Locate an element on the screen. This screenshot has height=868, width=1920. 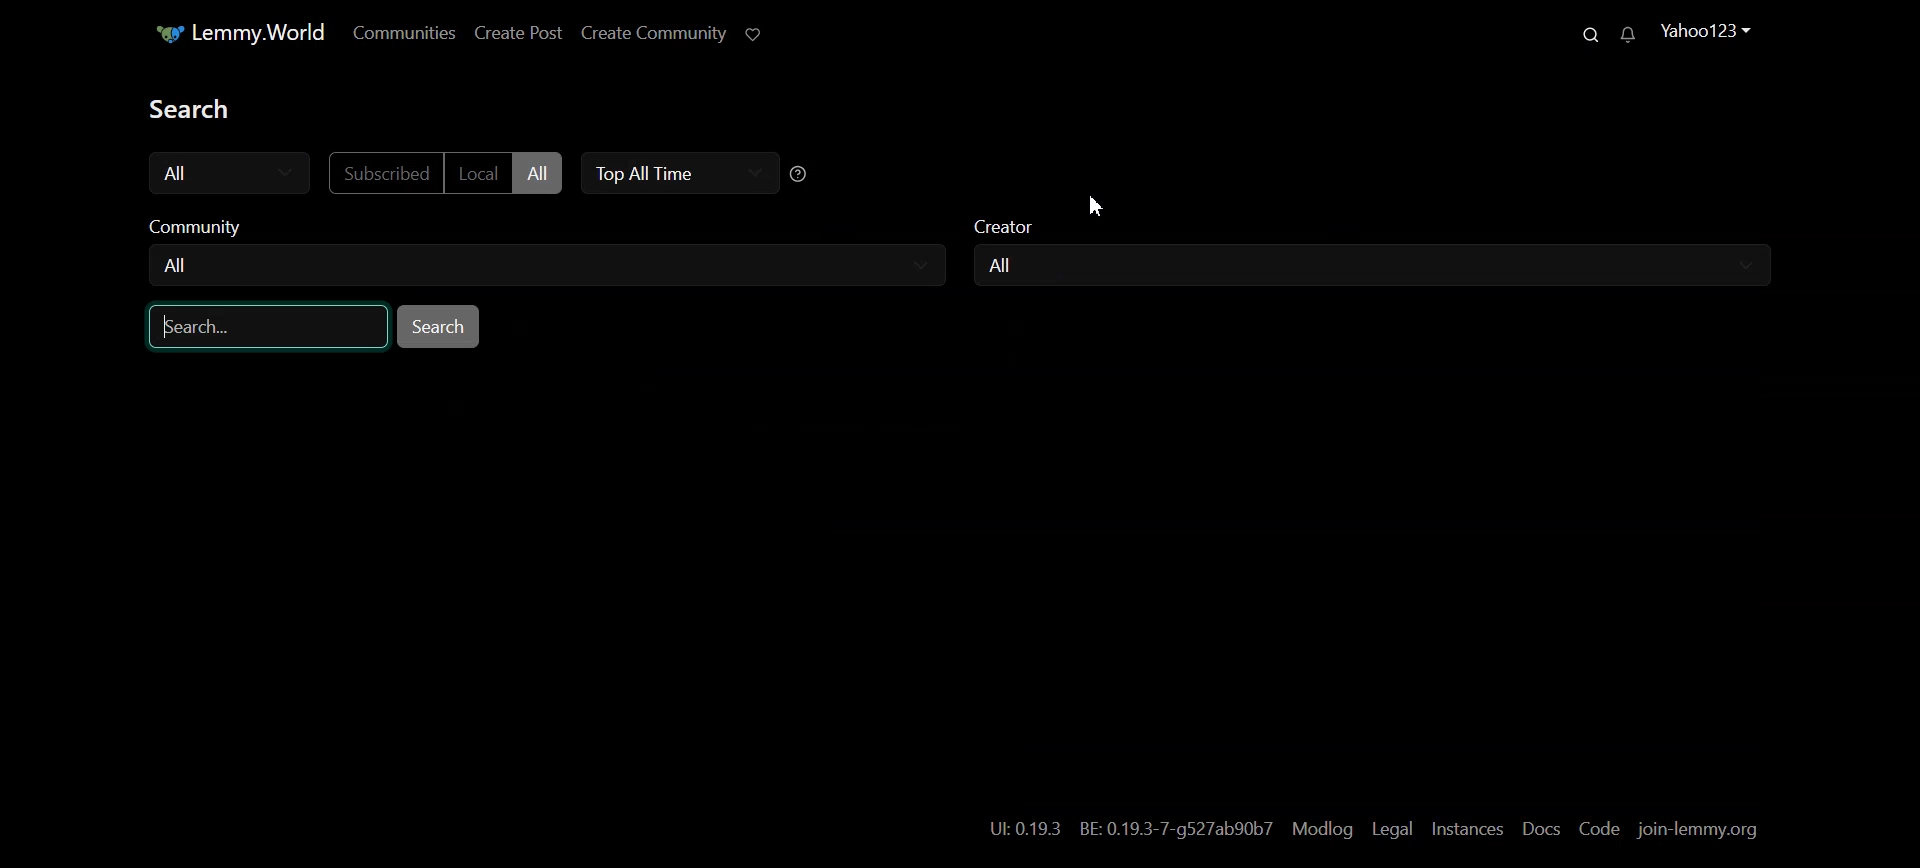
Community is located at coordinates (542, 228).